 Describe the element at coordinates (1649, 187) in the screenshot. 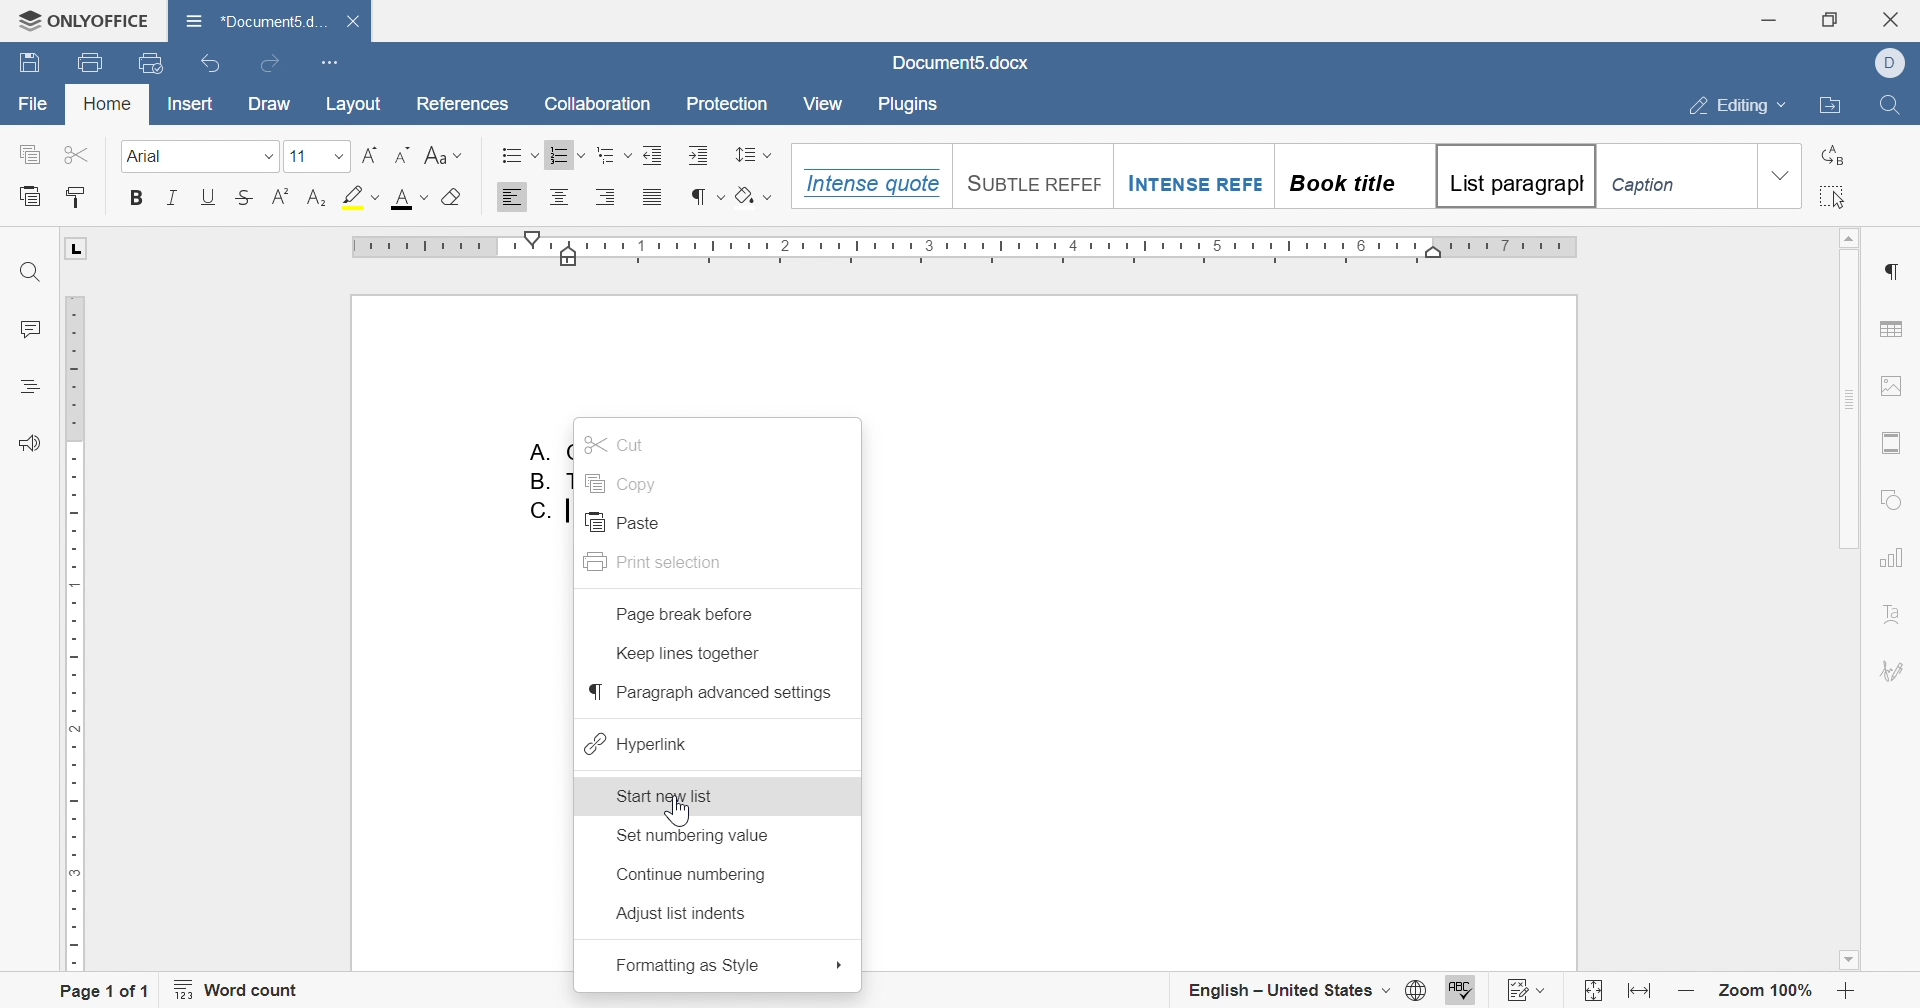

I see `Caption ` at that location.